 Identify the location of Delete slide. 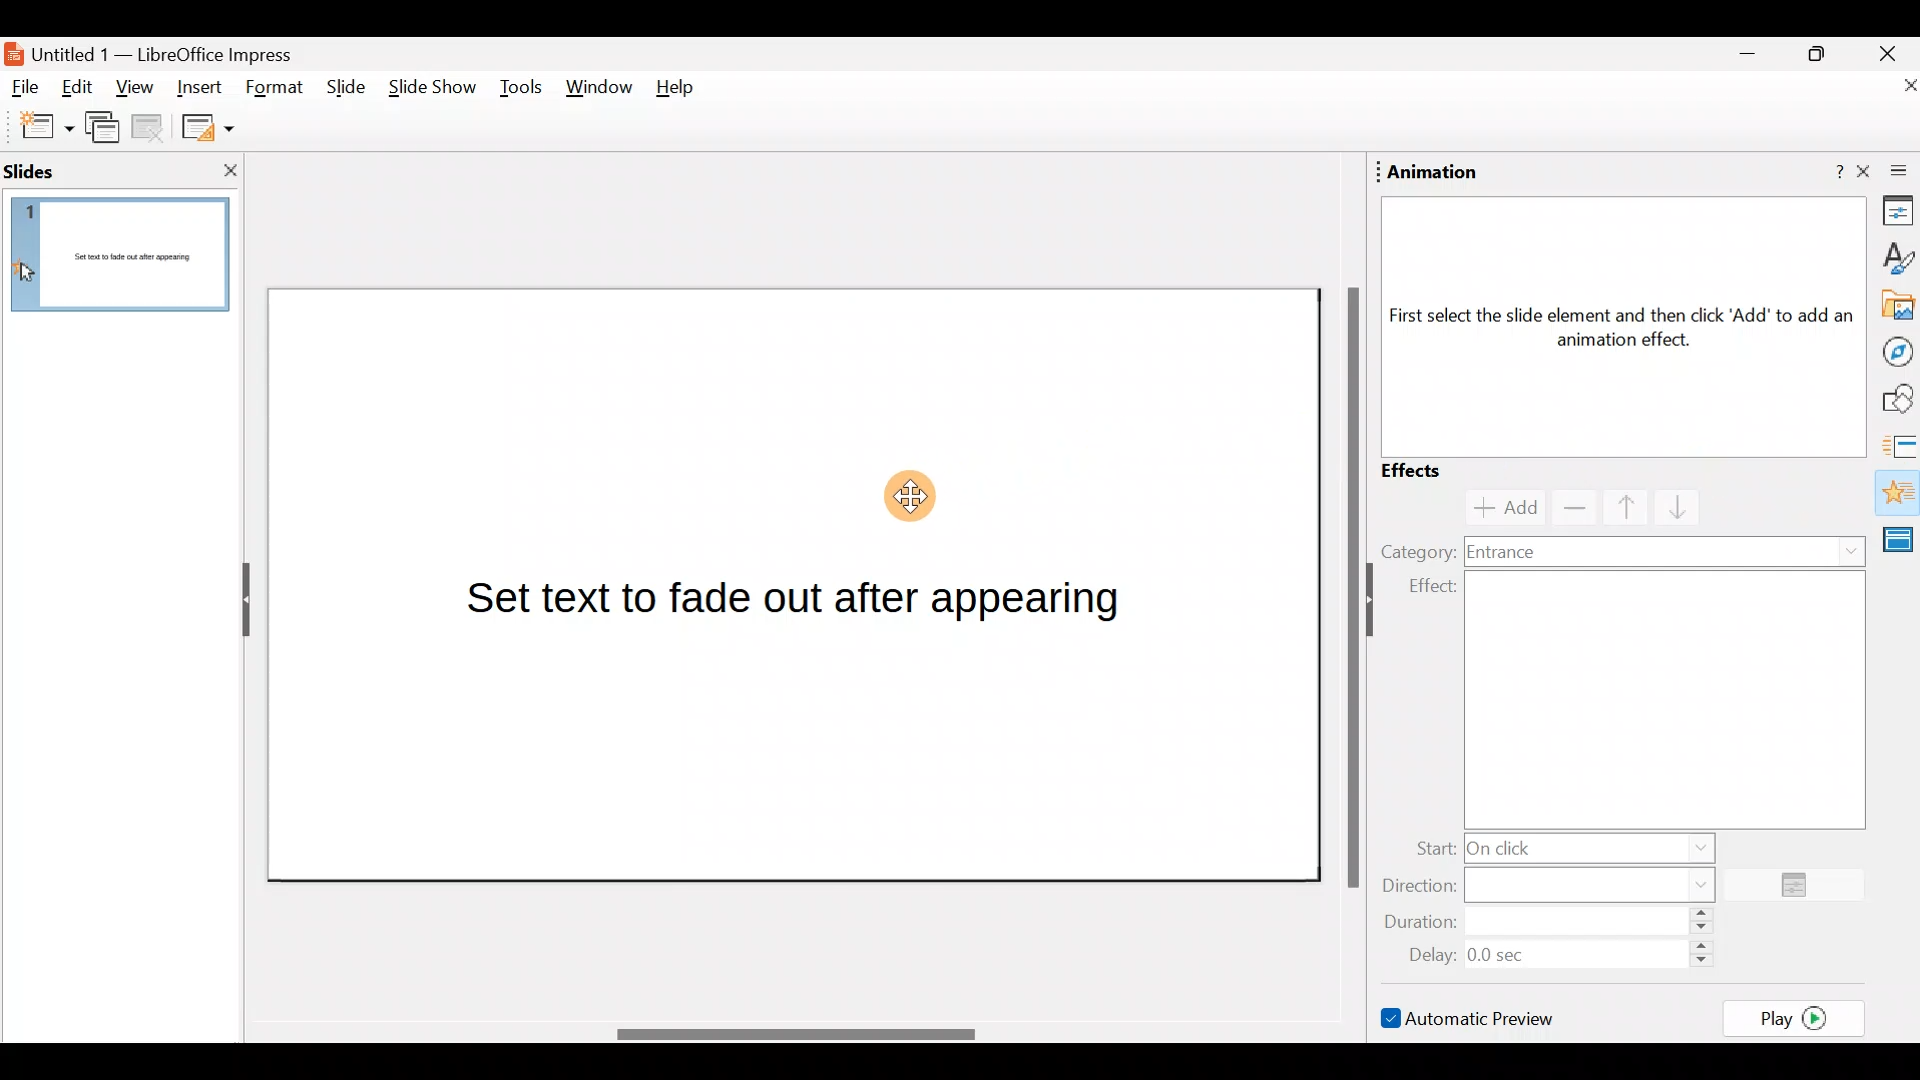
(151, 130).